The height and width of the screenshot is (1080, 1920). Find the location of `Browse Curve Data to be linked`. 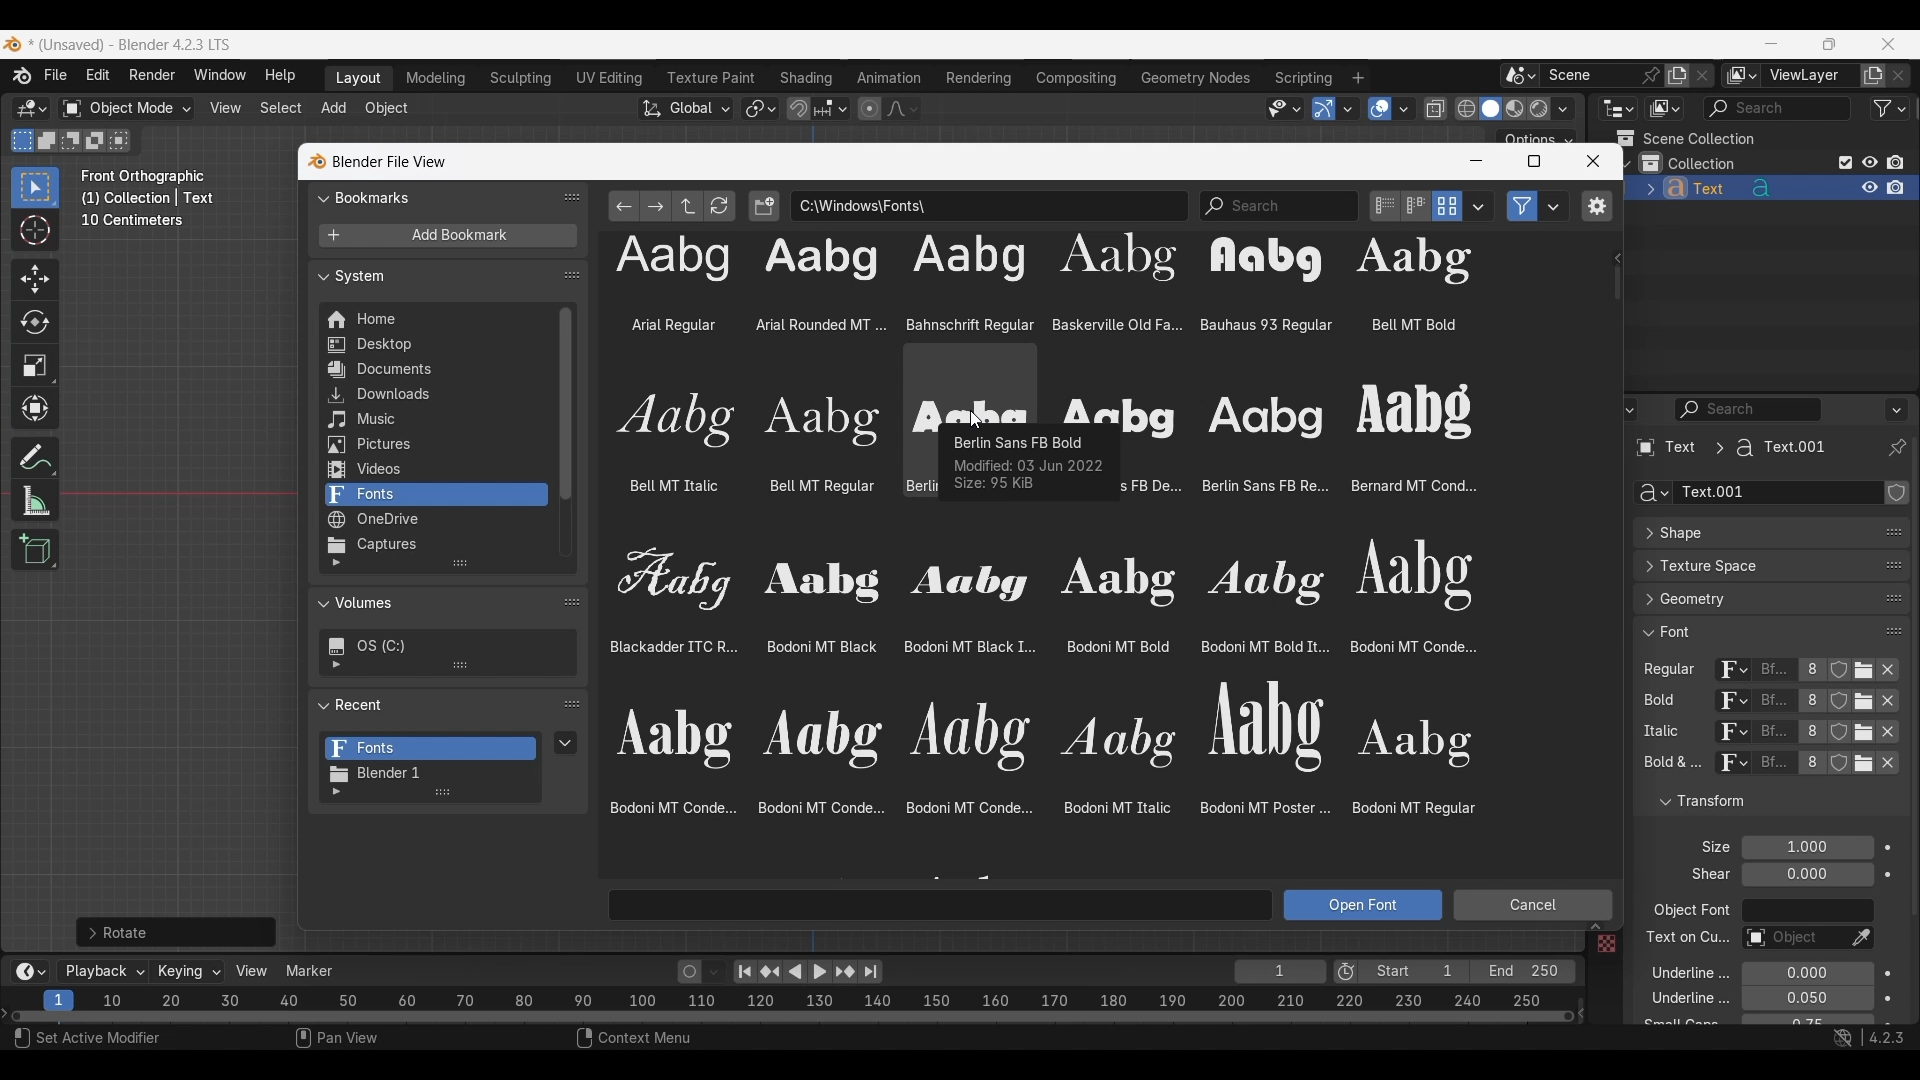

Browse Curve Data to be linked is located at coordinates (1653, 493).